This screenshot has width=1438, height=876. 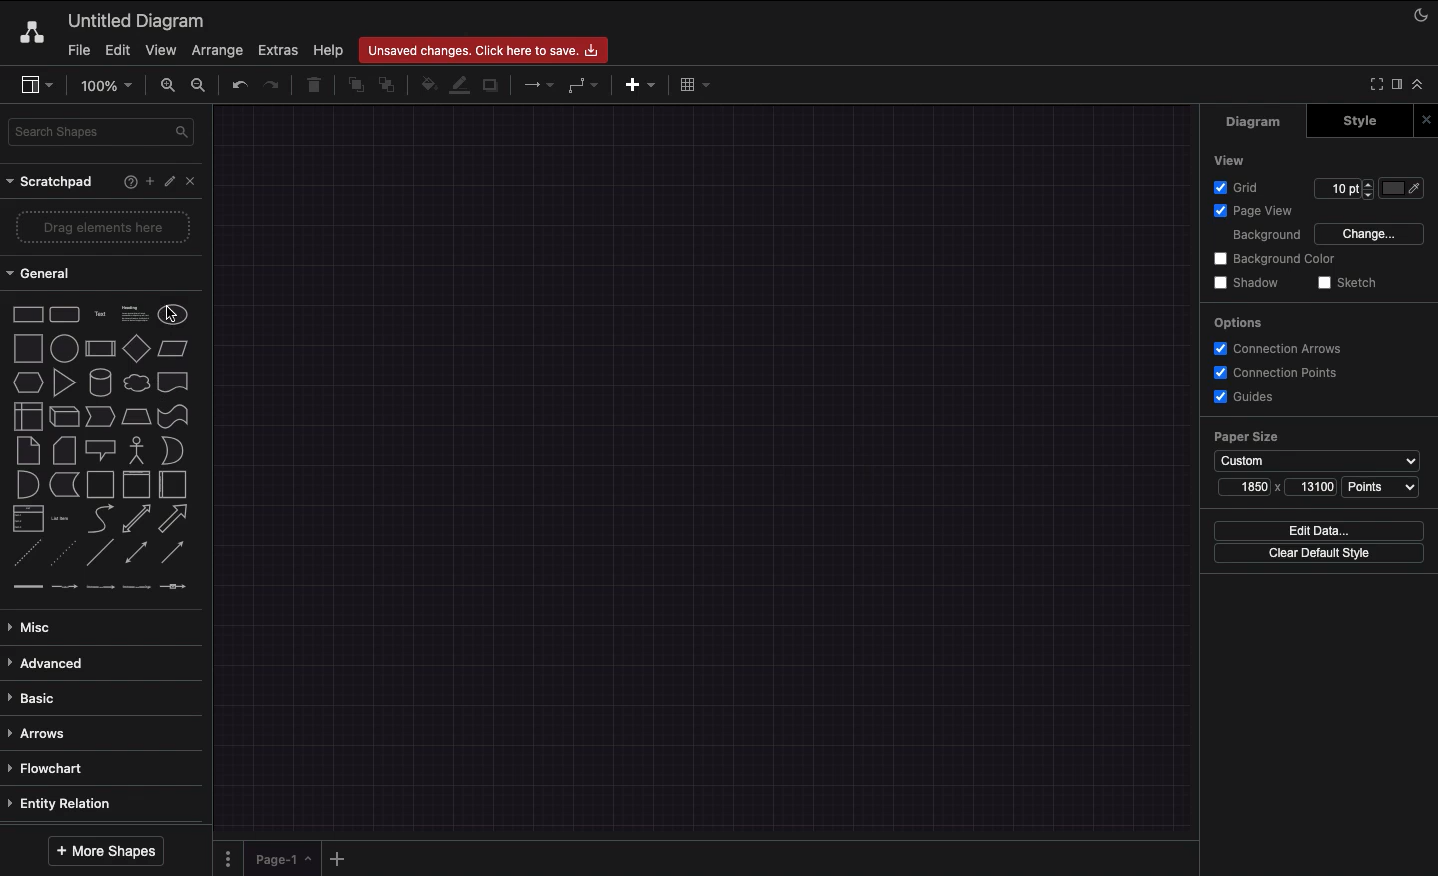 I want to click on Trapezoid, so click(x=134, y=417).